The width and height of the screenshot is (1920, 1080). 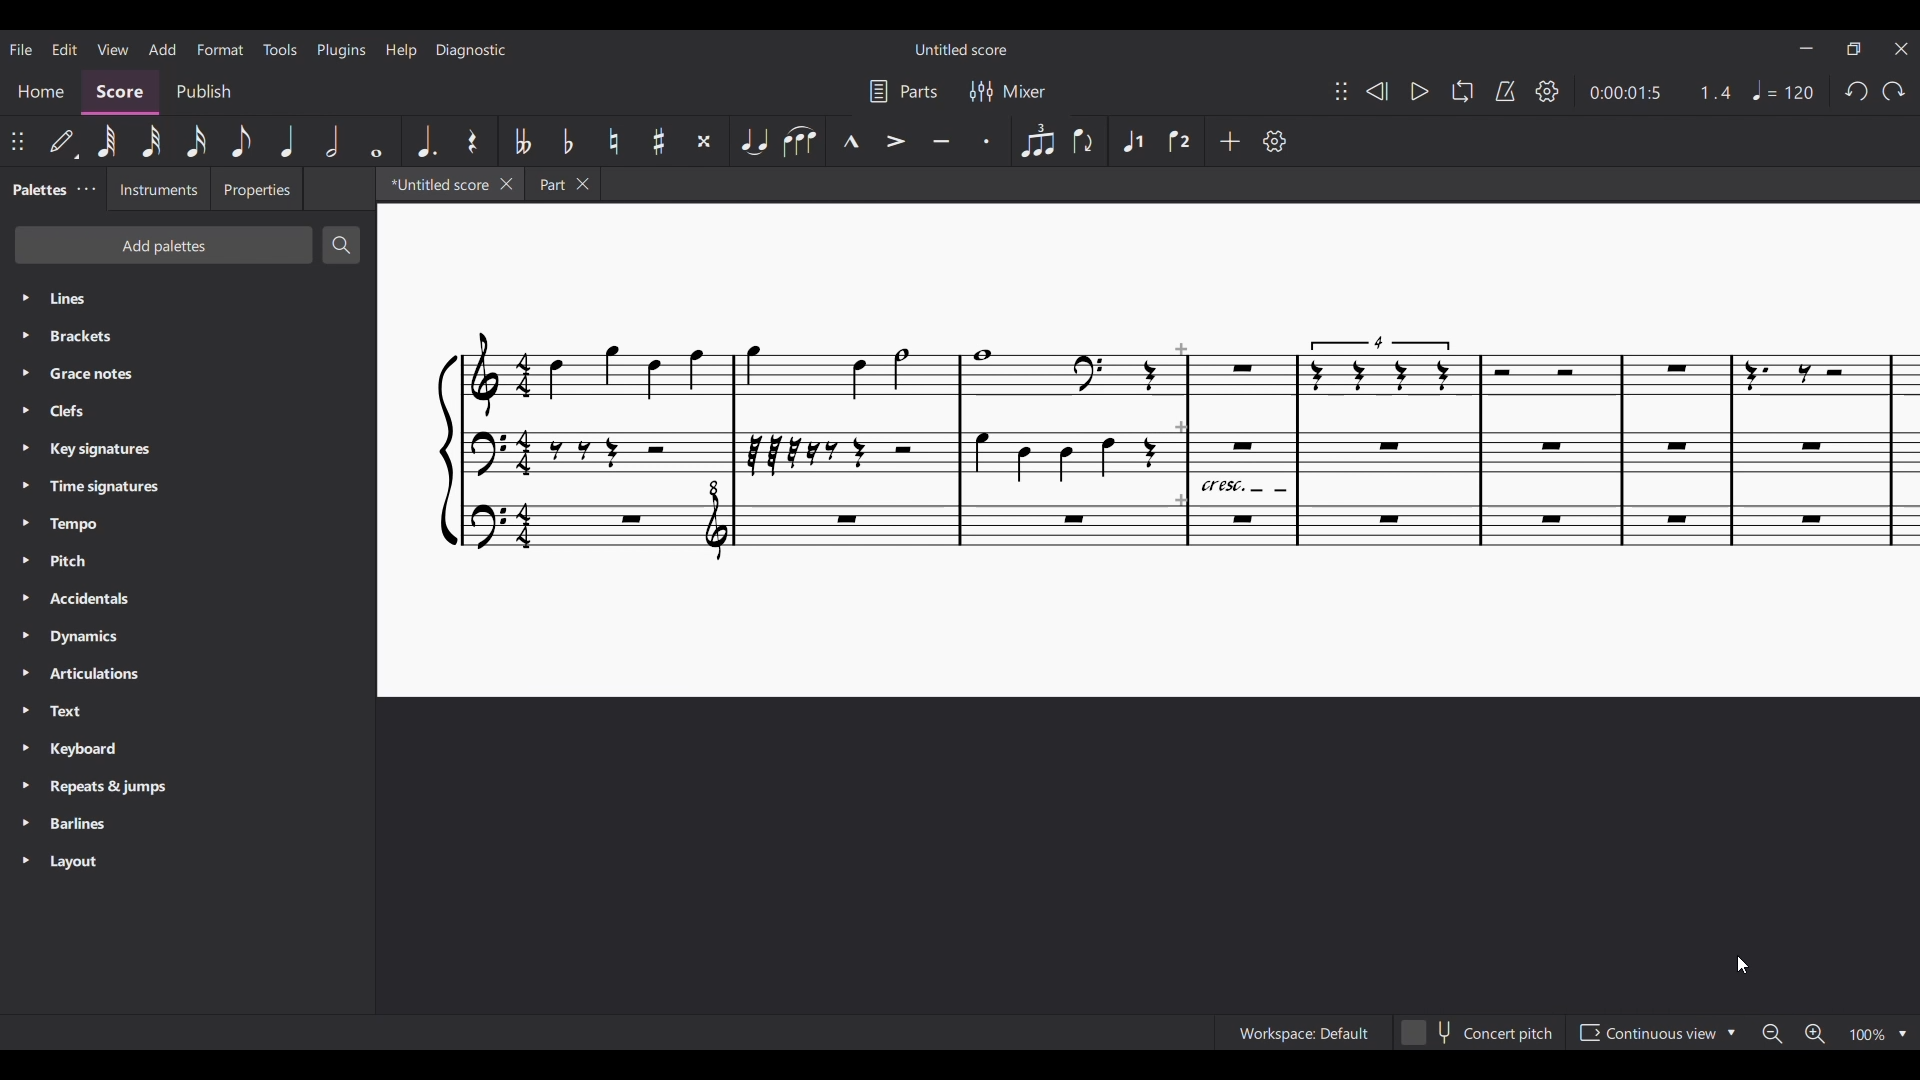 What do you see at coordinates (1377, 92) in the screenshot?
I see `Rewind` at bounding box center [1377, 92].